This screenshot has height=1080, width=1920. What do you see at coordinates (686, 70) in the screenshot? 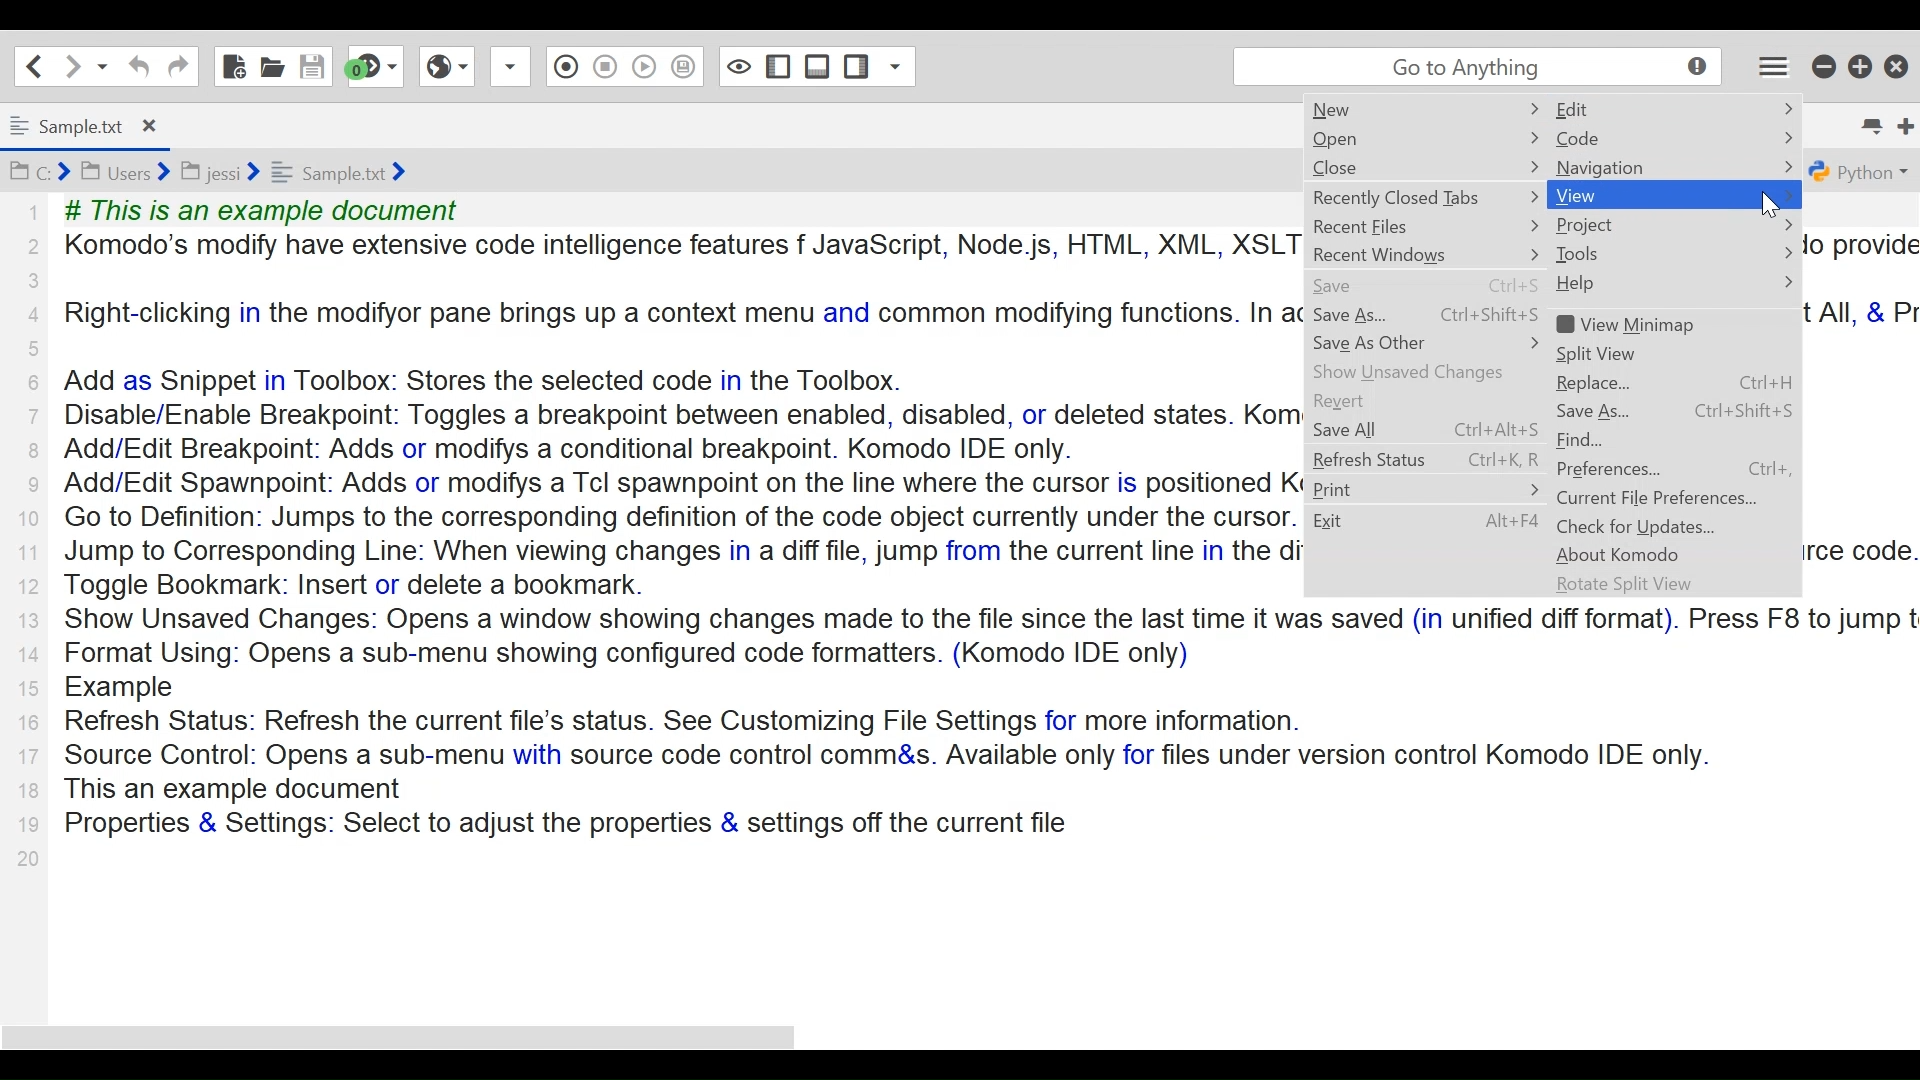
I see `Toggle Focus mode` at bounding box center [686, 70].